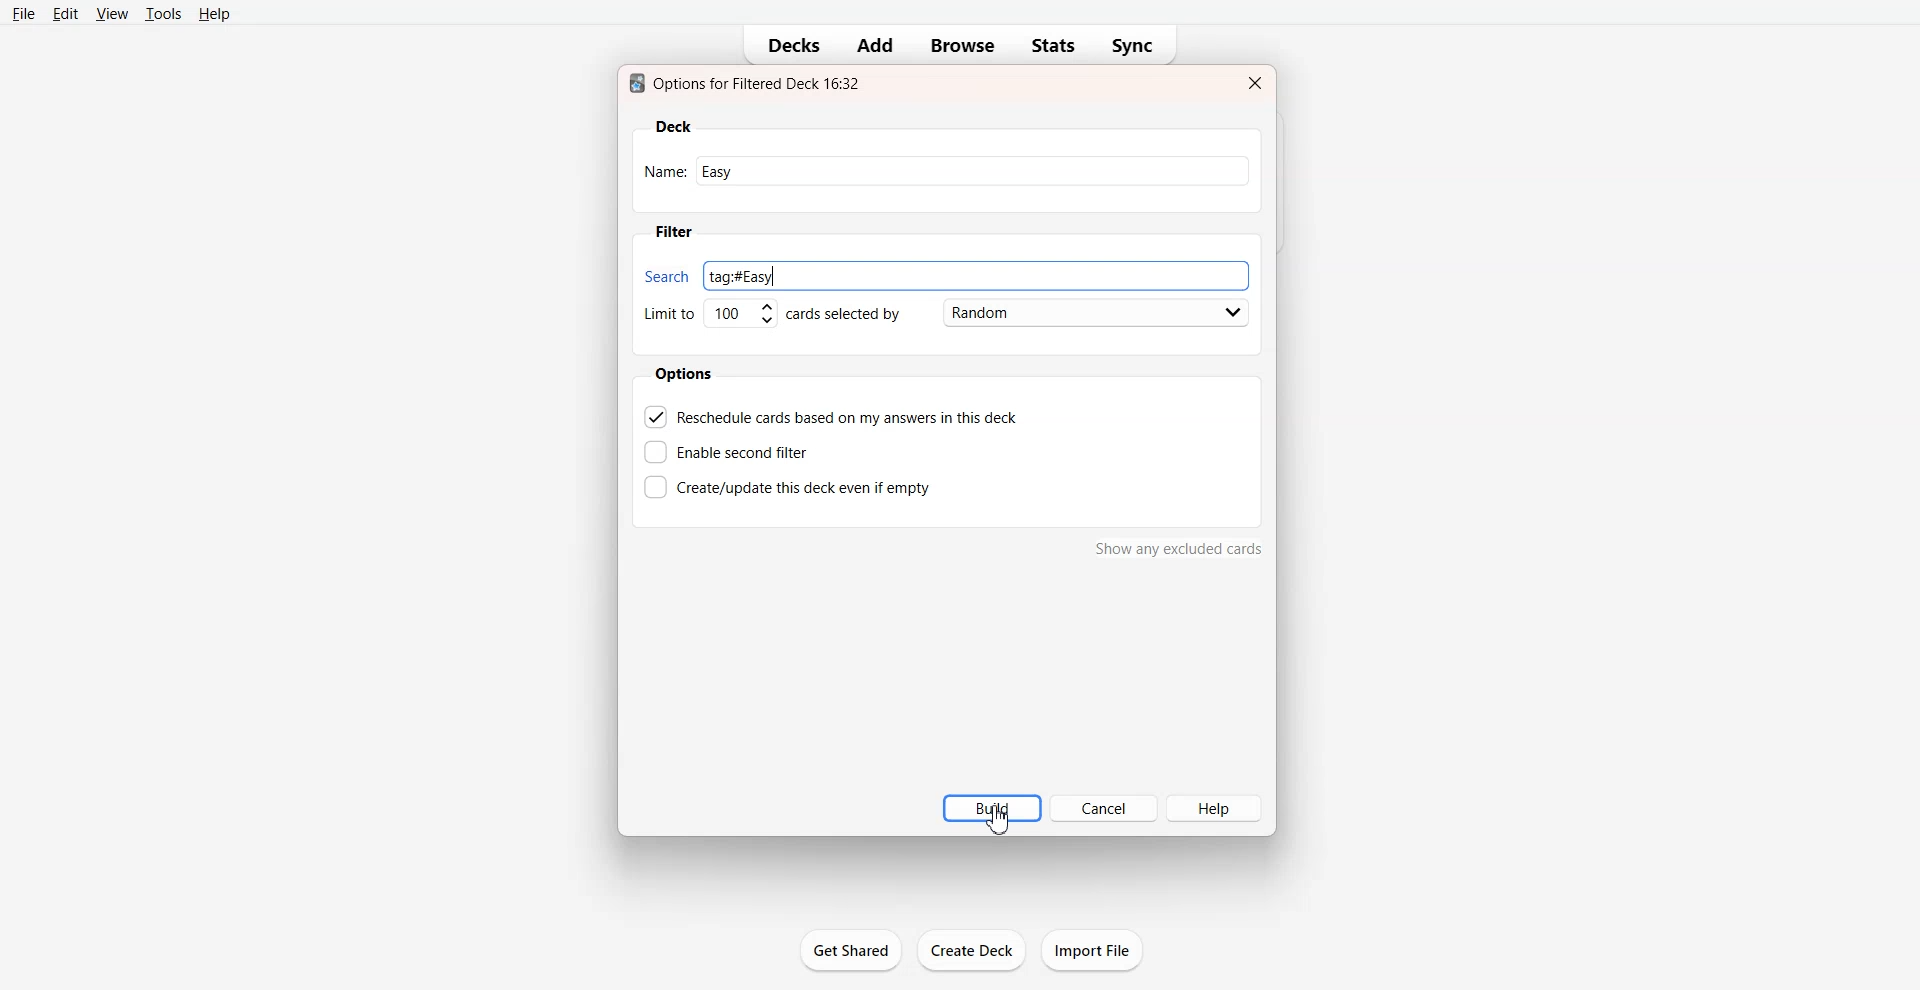 The image size is (1920, 990). Describe the element at coordinates (687, 374) in the screenshot. I see `Options` at that location.